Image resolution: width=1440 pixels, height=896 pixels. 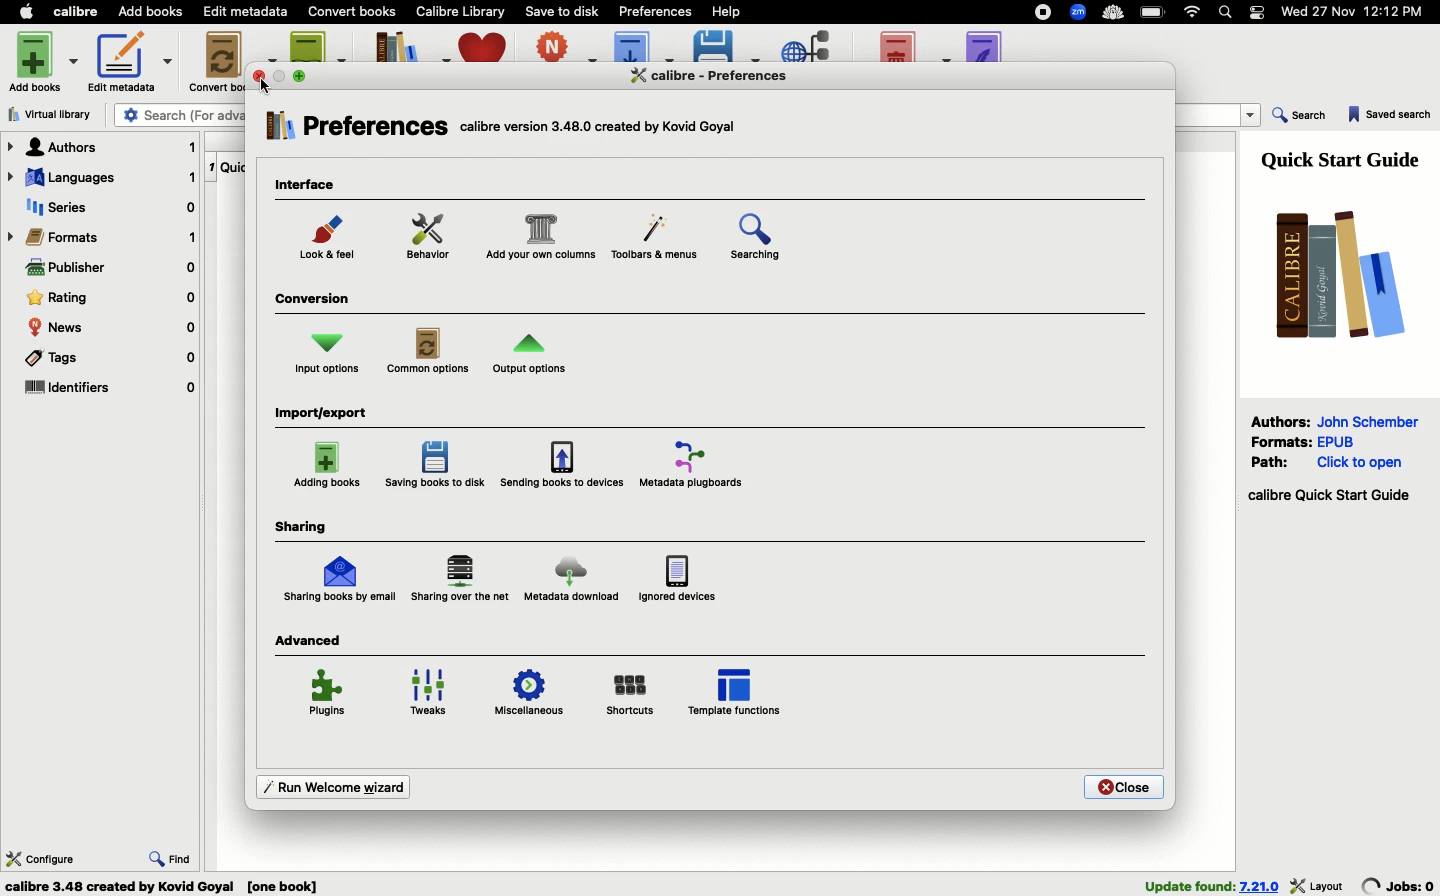 What do you see at coordinates (56, 114) in the screenshot?
I see `Virtual library` at bounding box center [56, 114].